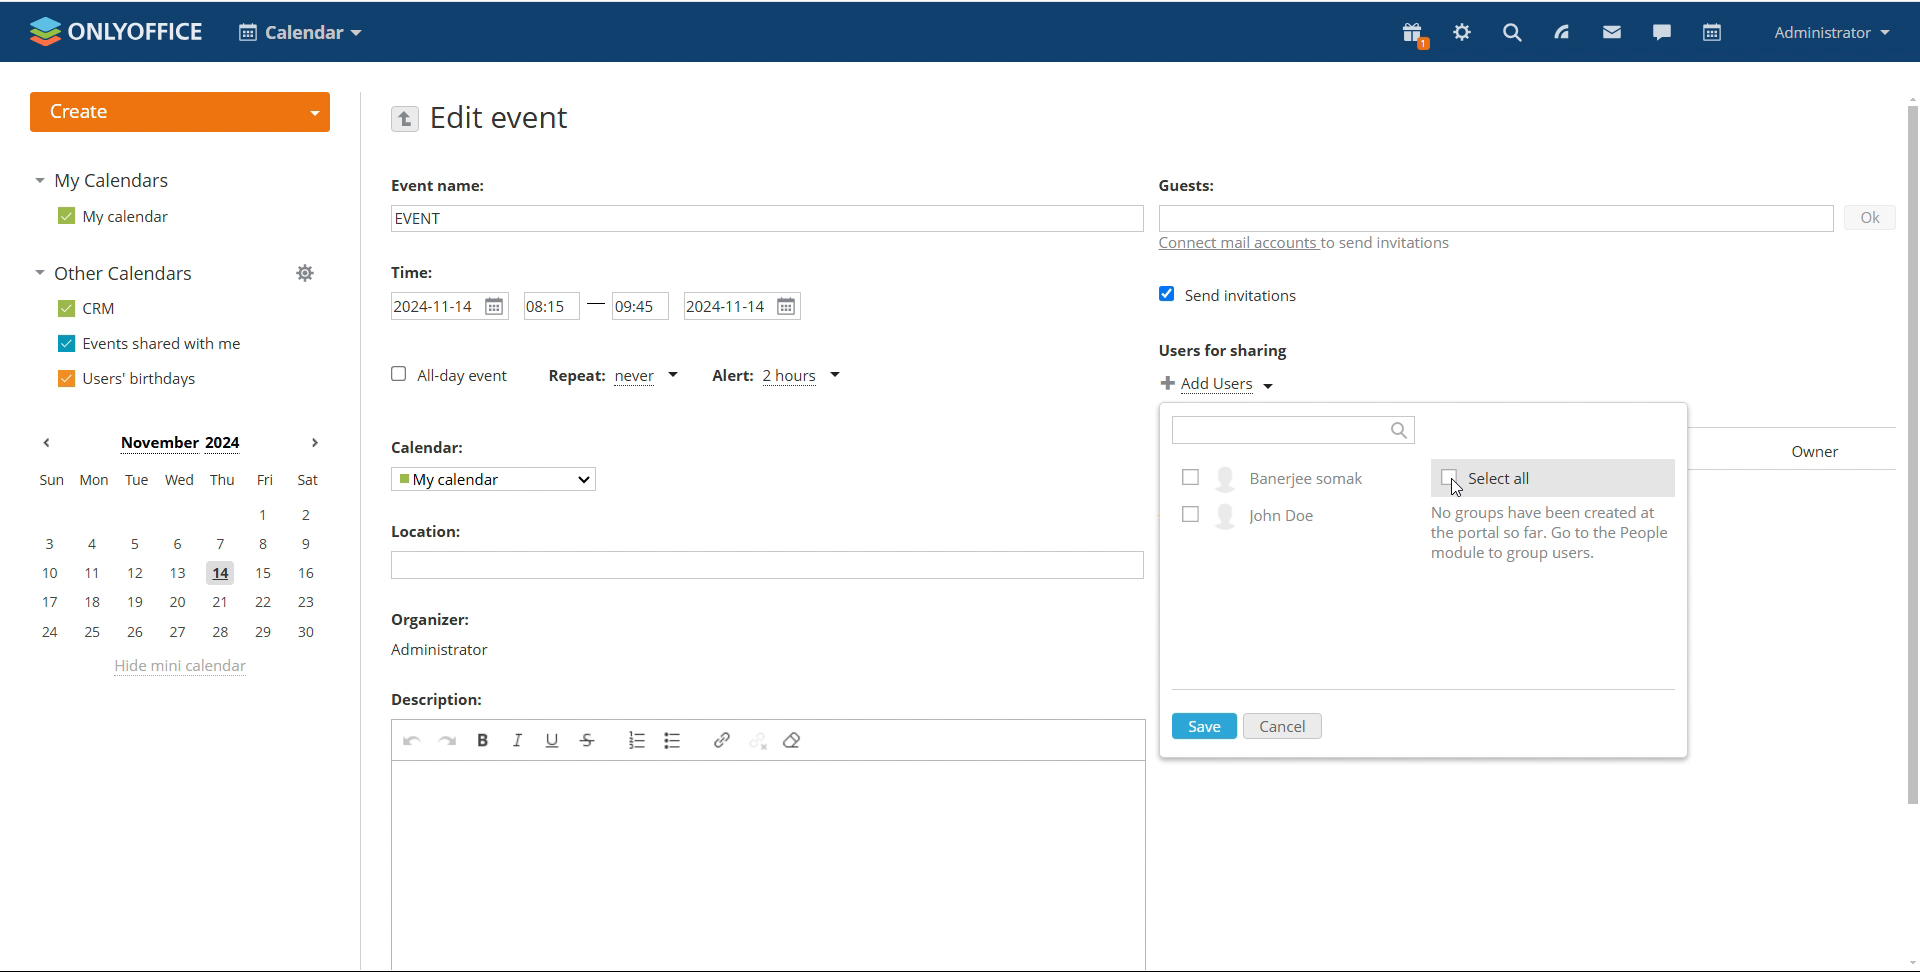  Describe the element at coordinates (792, 742) in the screenshot. I see `remove format` at that location.